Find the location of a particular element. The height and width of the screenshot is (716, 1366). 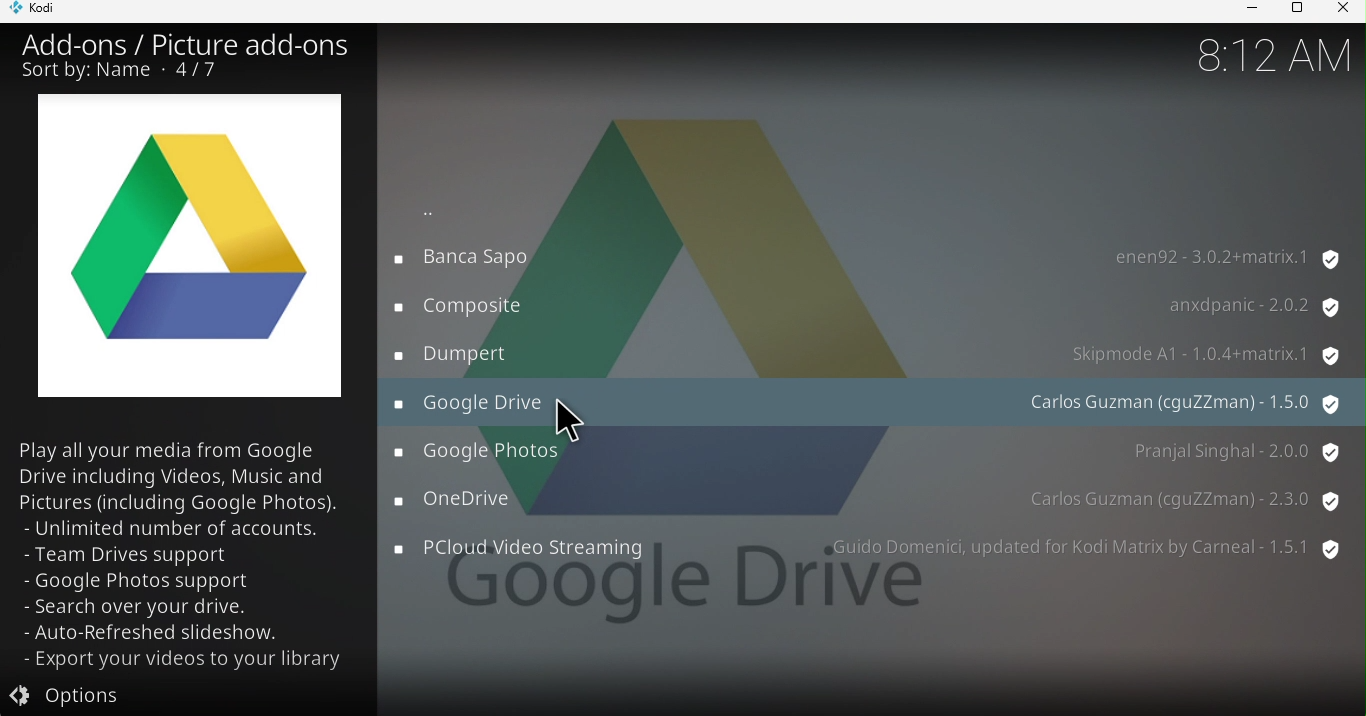

Play all you media from Google Drive including videos, Music and pictures (including google photos). -Unlimited number of accounts - Team Drives support - Google photos support Search over your drive - Auto-refreshed slideshow - Export your videos to your library is located at coordinates (184, 555).